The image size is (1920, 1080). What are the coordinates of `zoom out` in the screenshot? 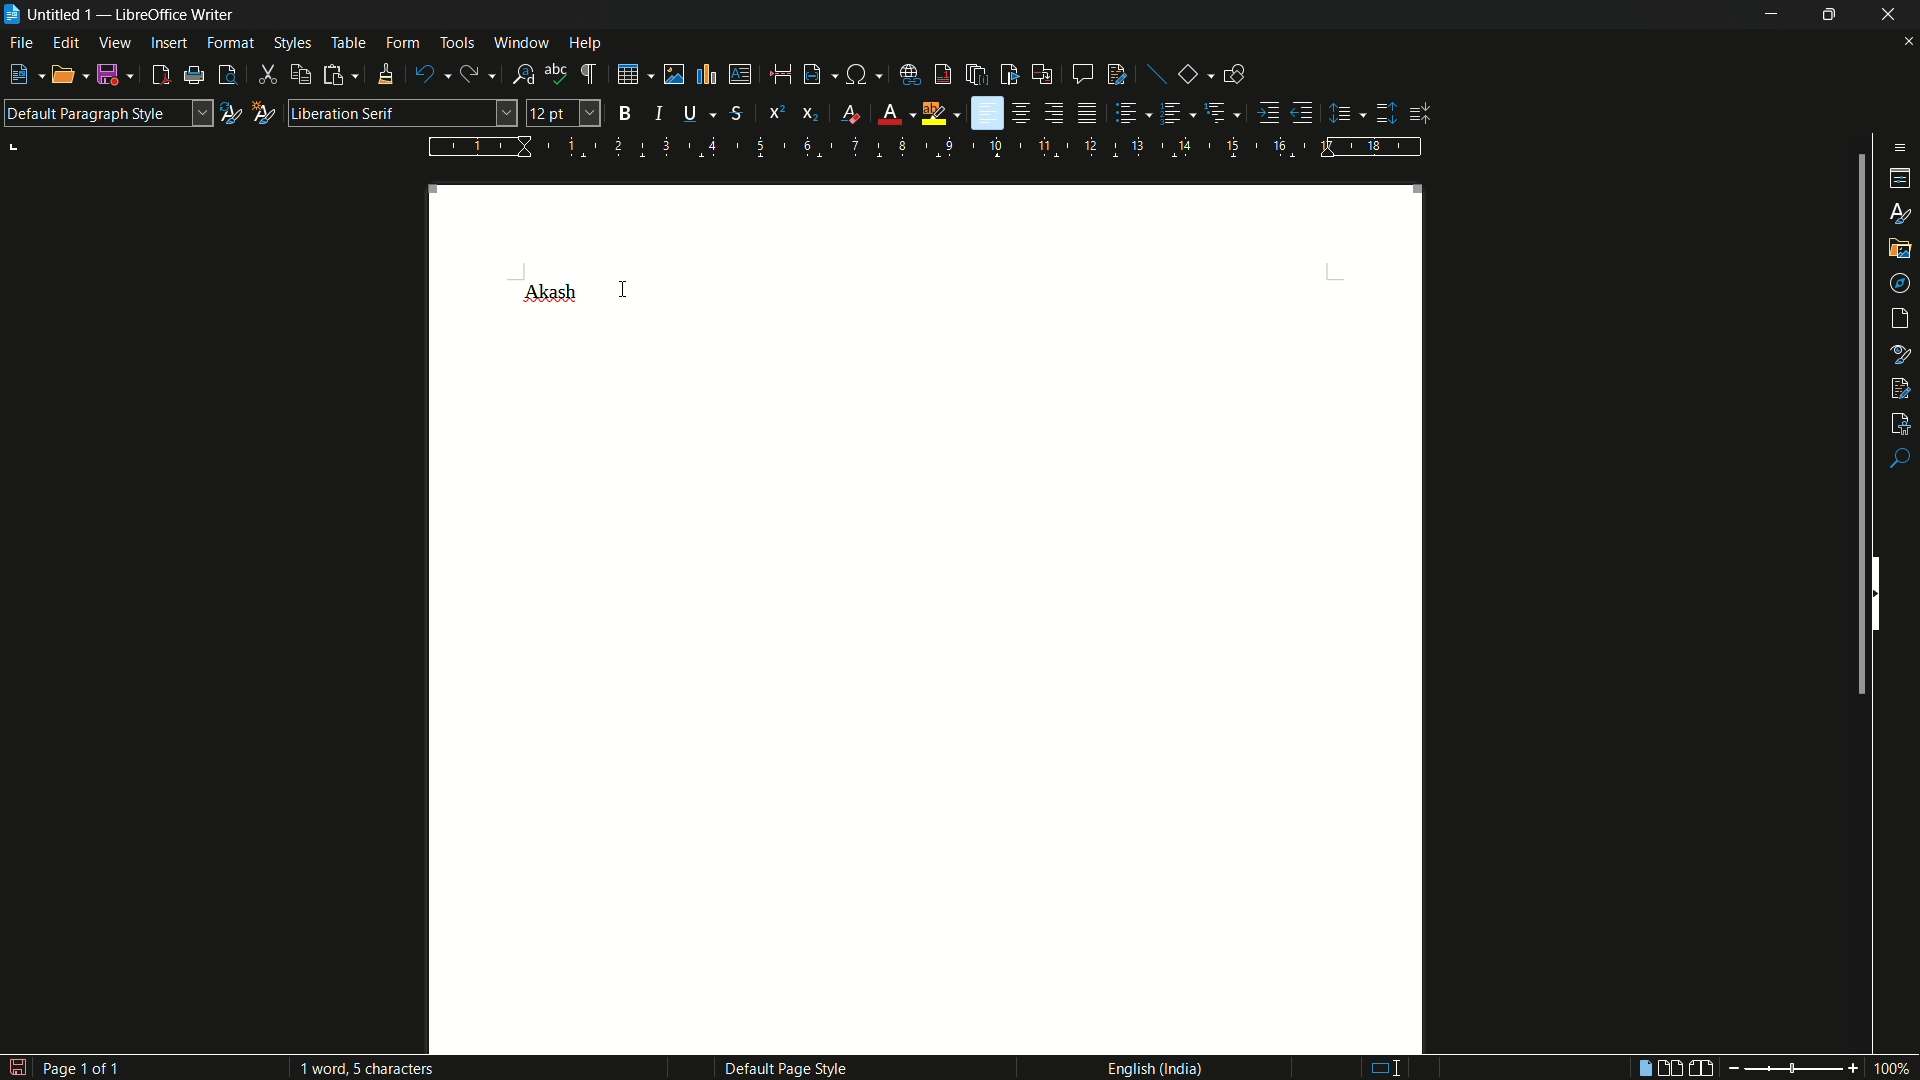 It's located at (1729, 1068).